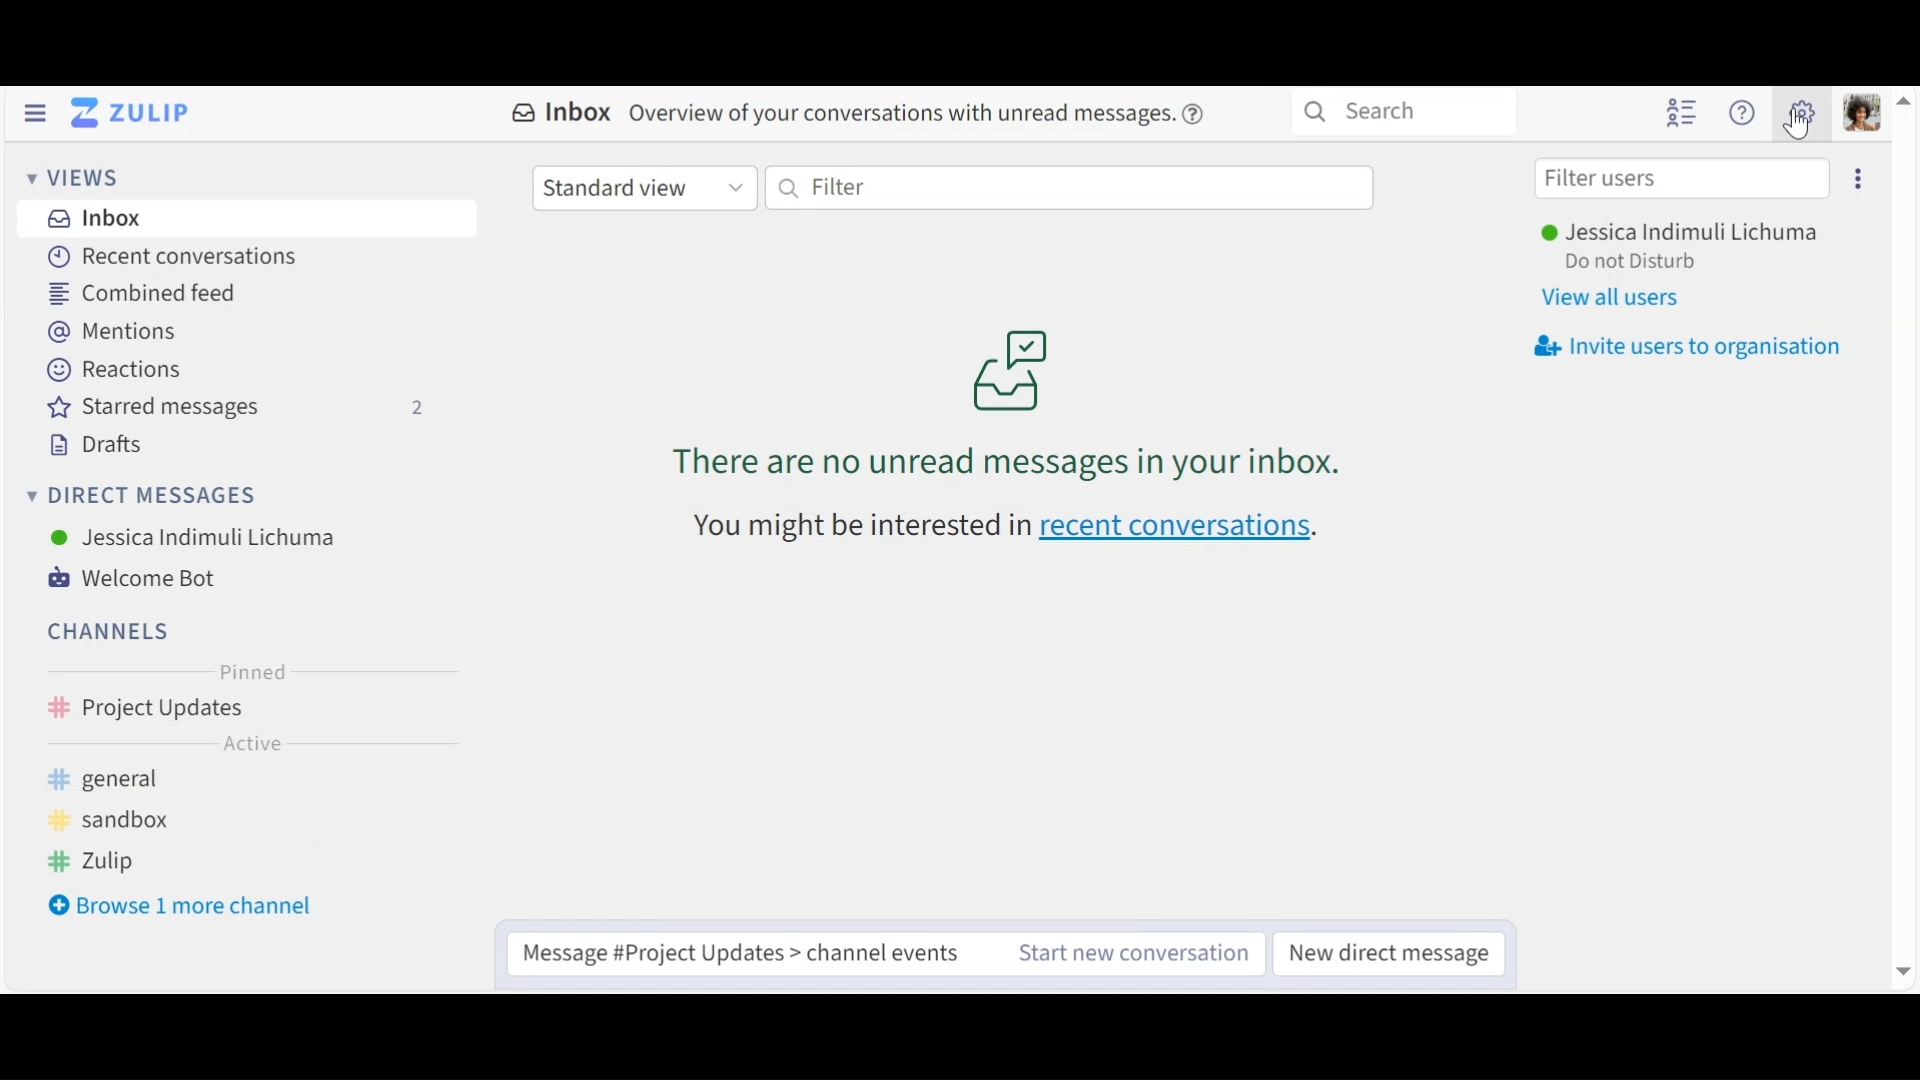 The image size is (1920, 1080). What do you see at coordinates (1682, 233) in the screenshot?
I see `Username` at bounding box center [1682, 233].